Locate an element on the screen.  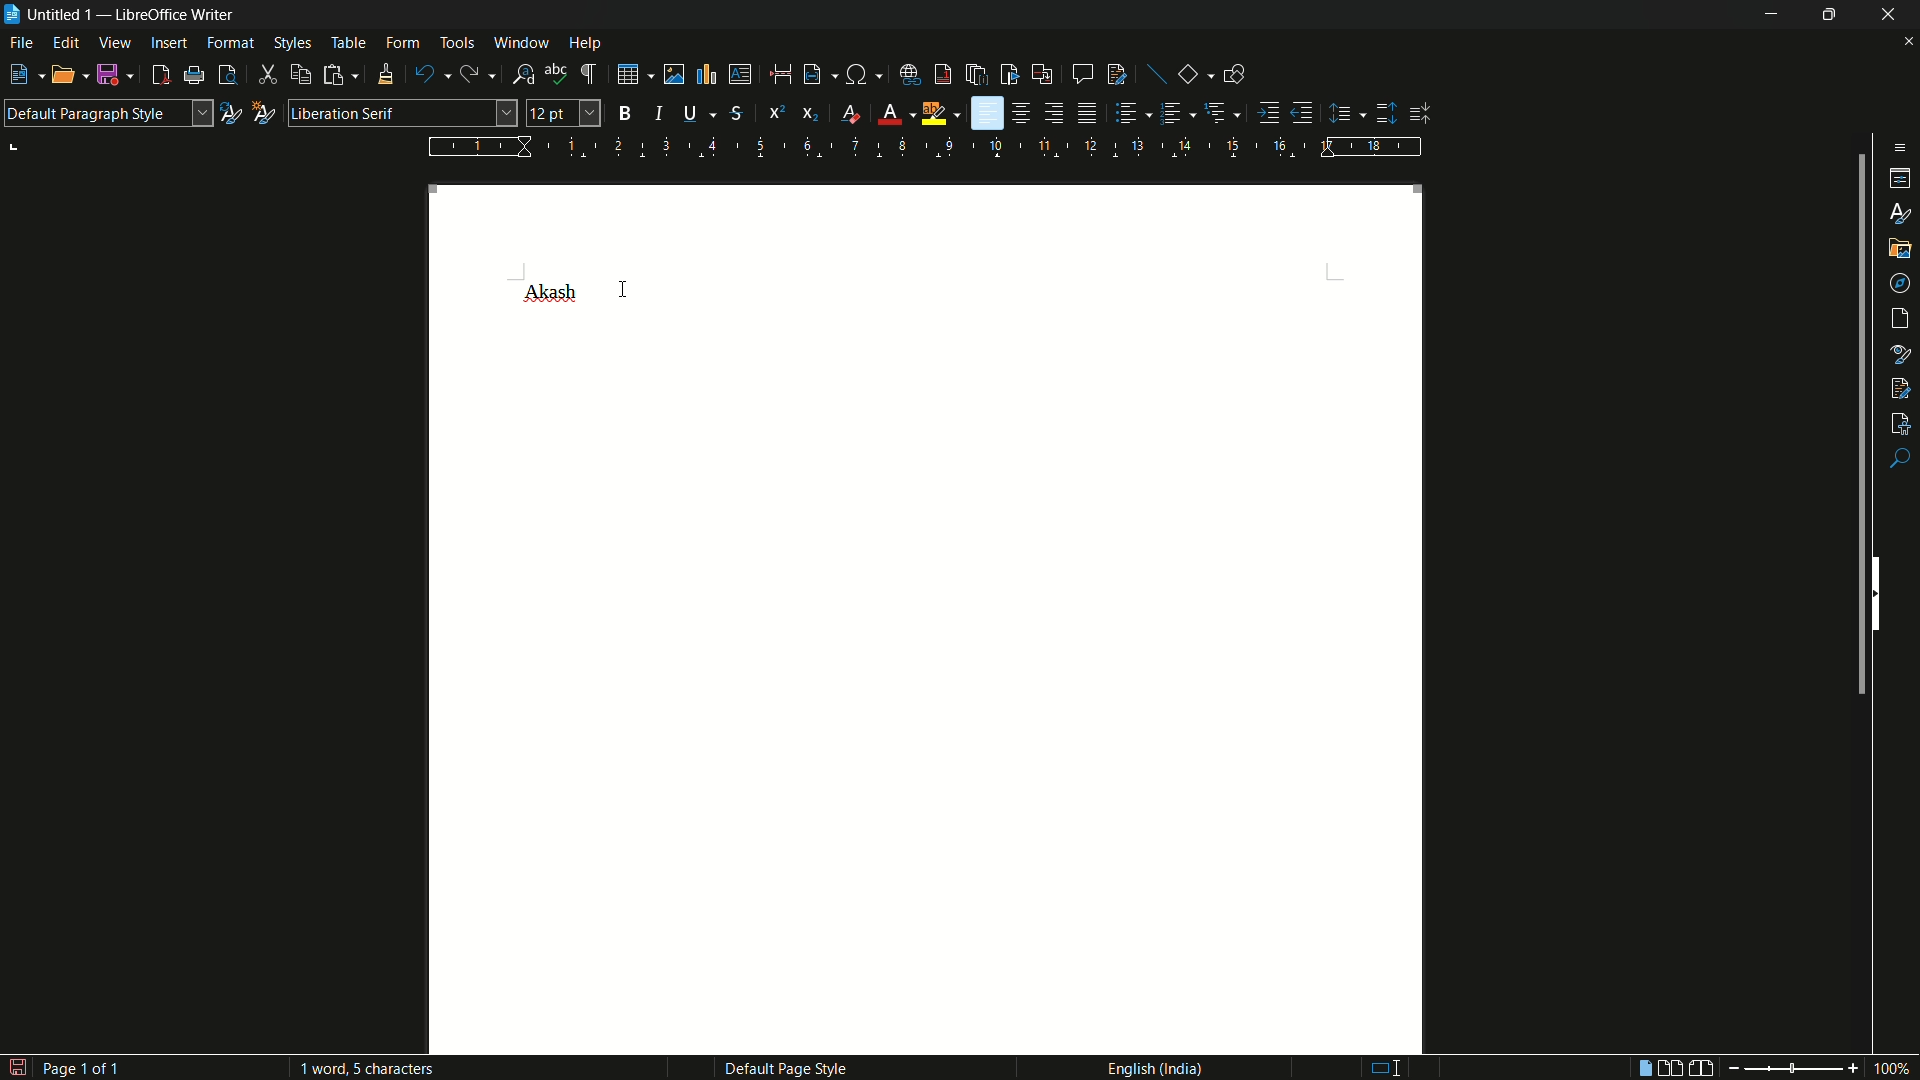
copy is located at coordinates (301, 75).